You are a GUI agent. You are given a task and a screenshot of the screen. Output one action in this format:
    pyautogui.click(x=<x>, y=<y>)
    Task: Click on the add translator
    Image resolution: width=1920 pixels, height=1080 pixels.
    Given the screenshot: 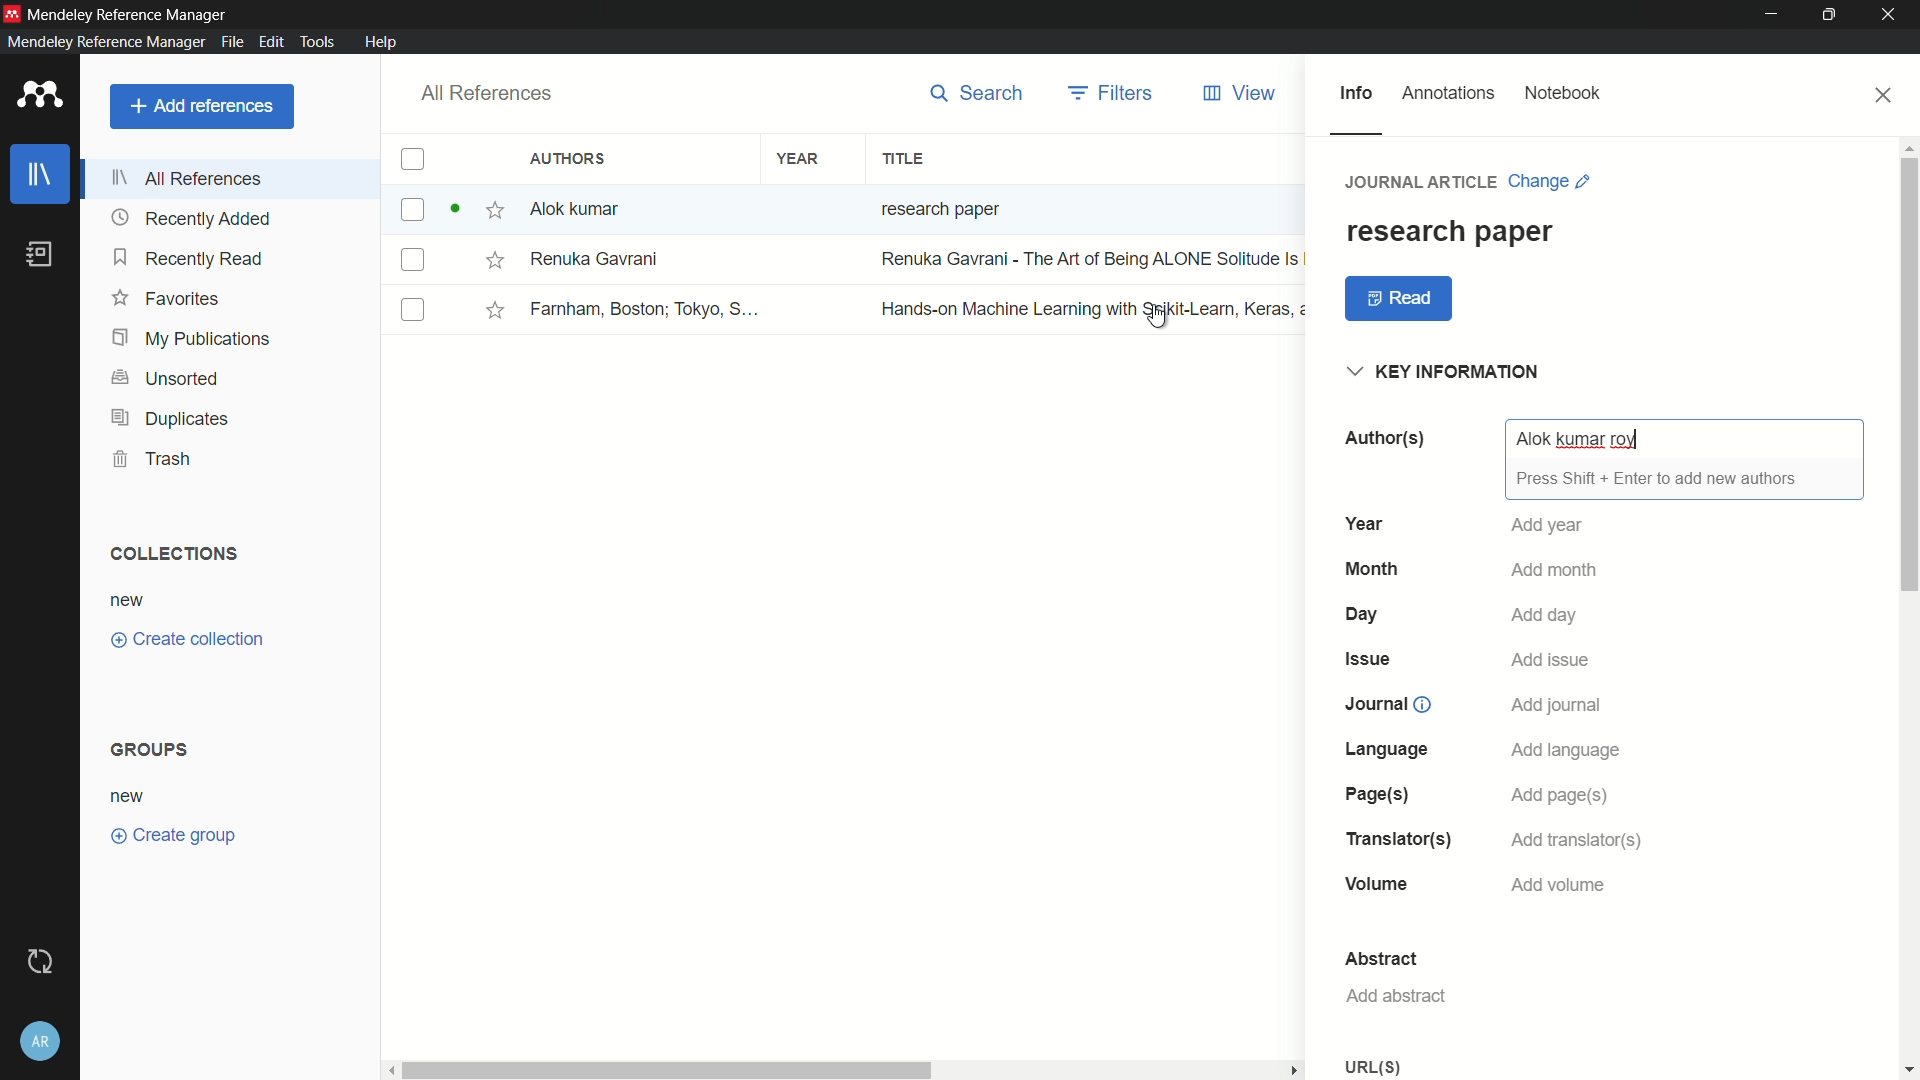 What is the action you would take?
    pyautogui.click(x=1581, y=839)
    